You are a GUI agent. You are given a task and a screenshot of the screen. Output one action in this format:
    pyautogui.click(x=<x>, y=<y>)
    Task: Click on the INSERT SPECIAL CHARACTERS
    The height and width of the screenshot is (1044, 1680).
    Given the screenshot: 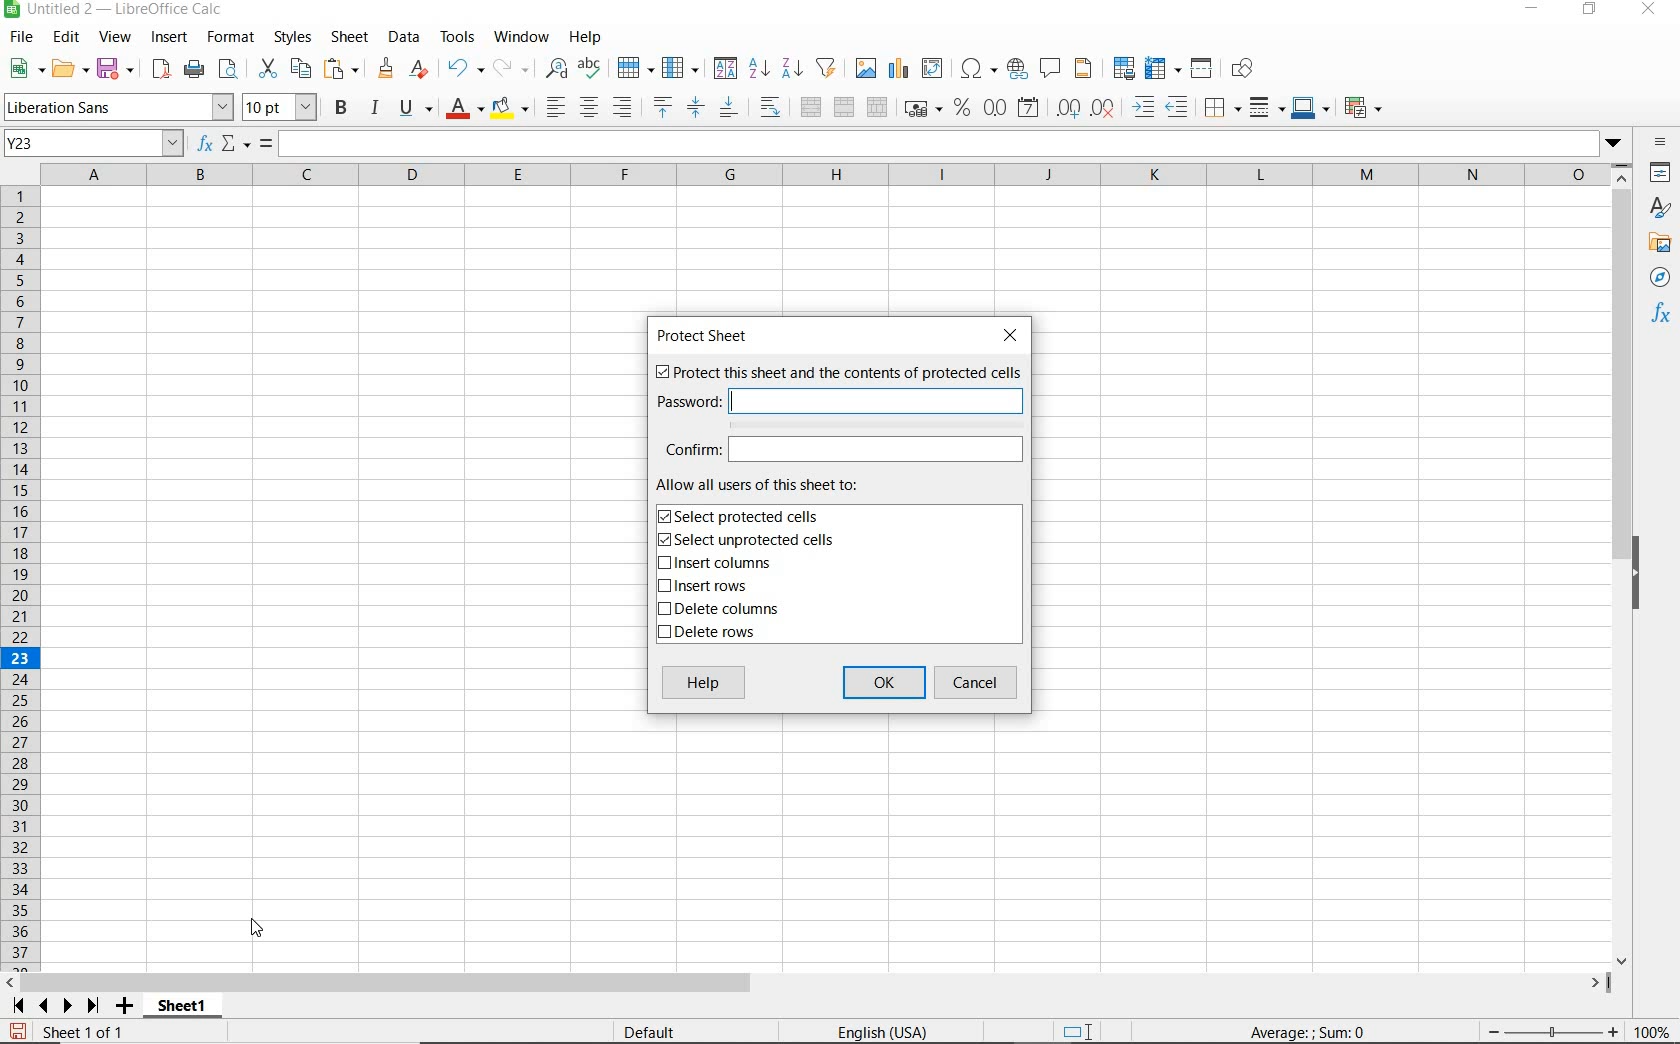 What is the action you would take?
    pyautogui.click(x=980, y=69)
    